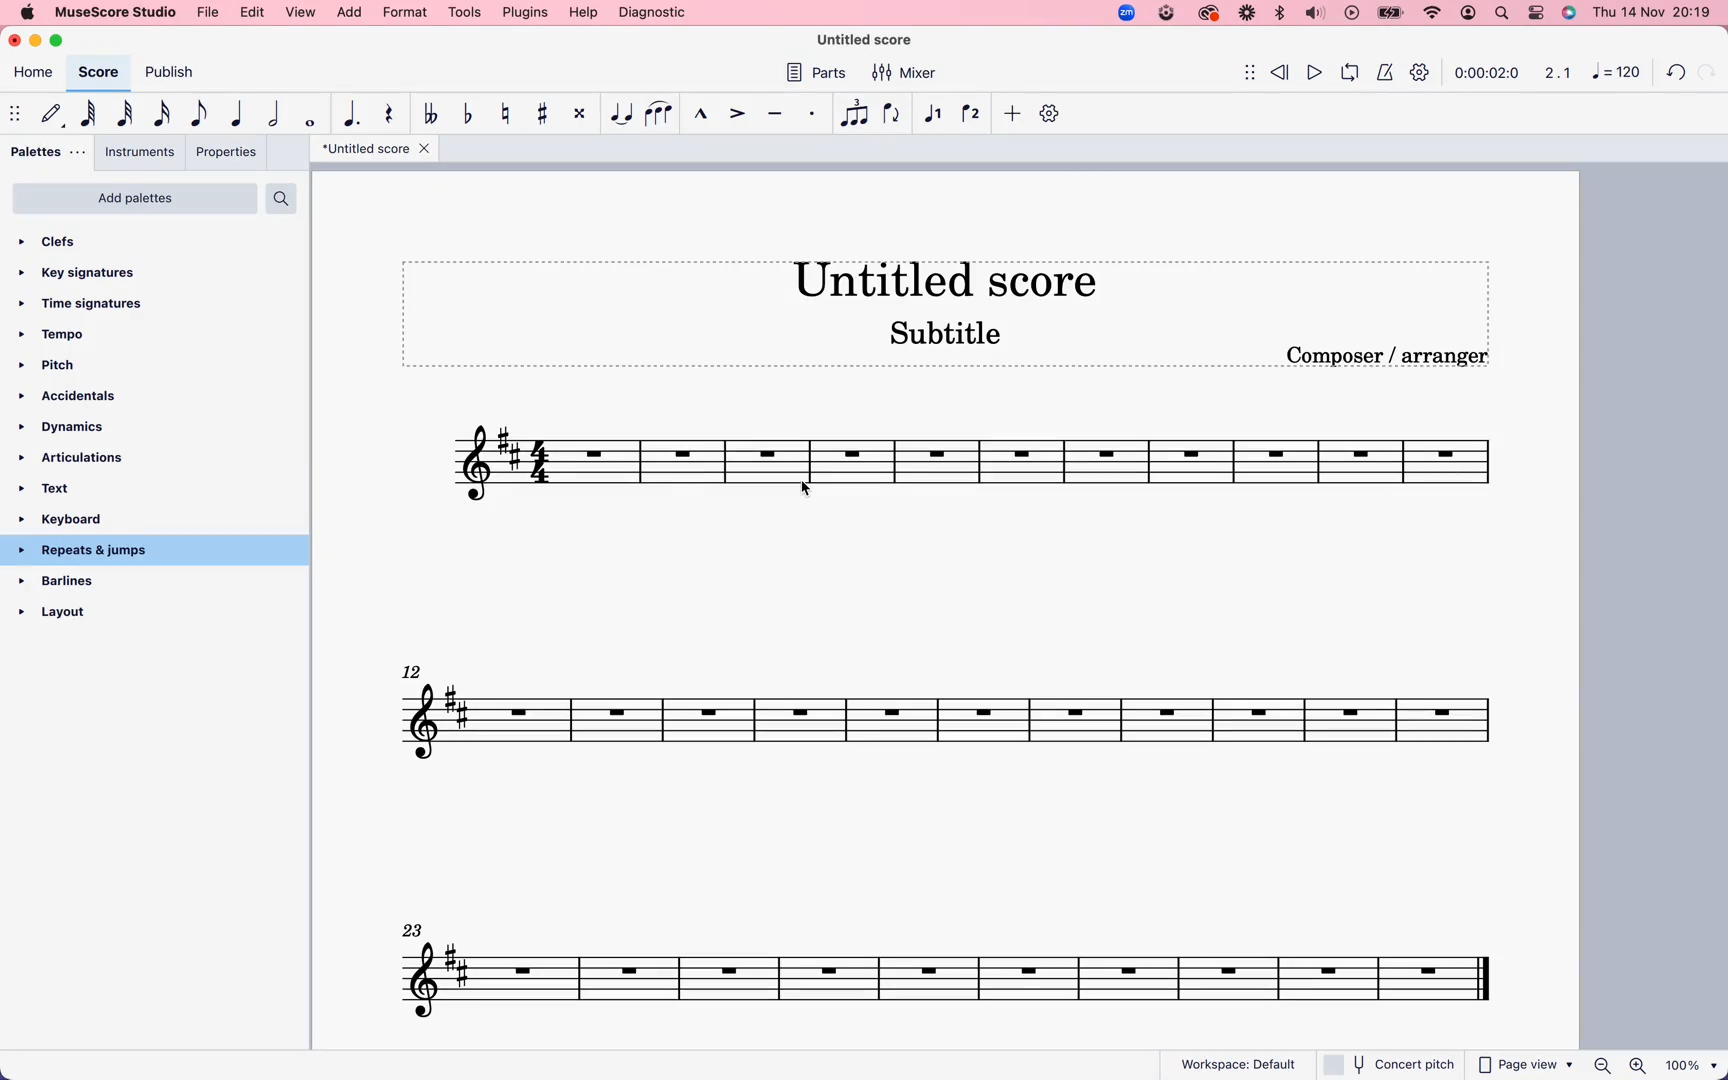 This screenshot has height=1080, width=1728. I want to click on date, so click(1650, 12).